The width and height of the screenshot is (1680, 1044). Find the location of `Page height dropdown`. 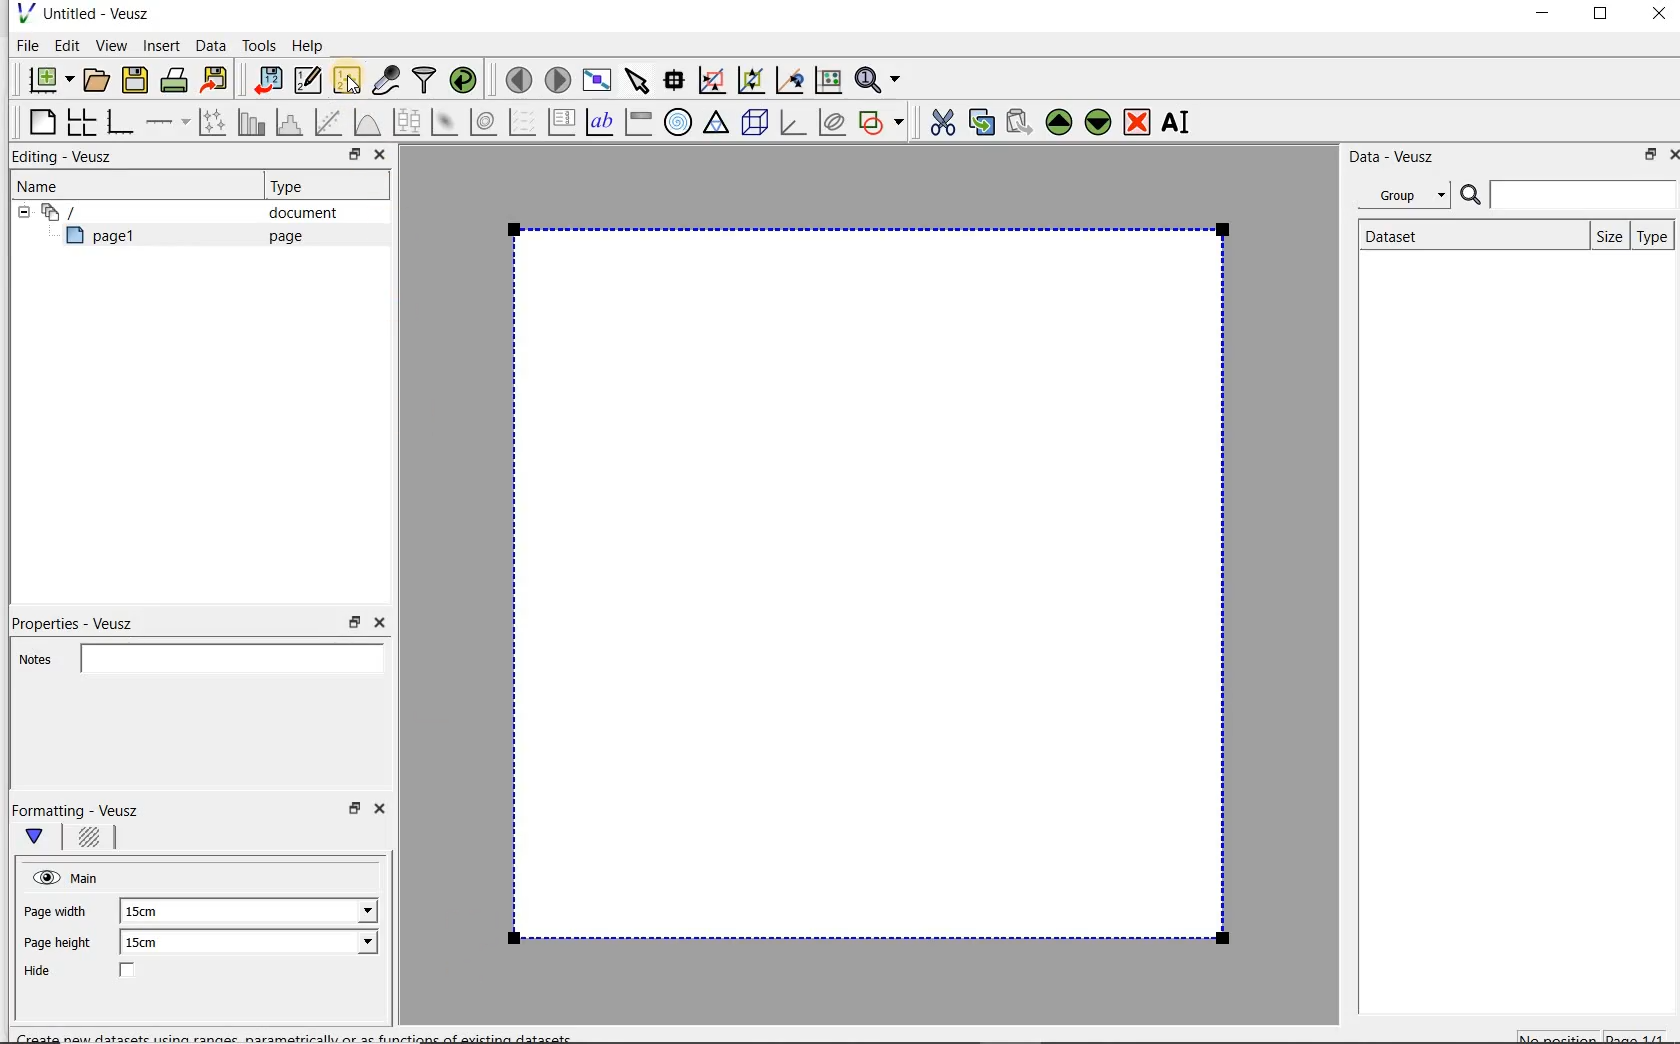

Page height dropdown is located at coordinates (354, 944).